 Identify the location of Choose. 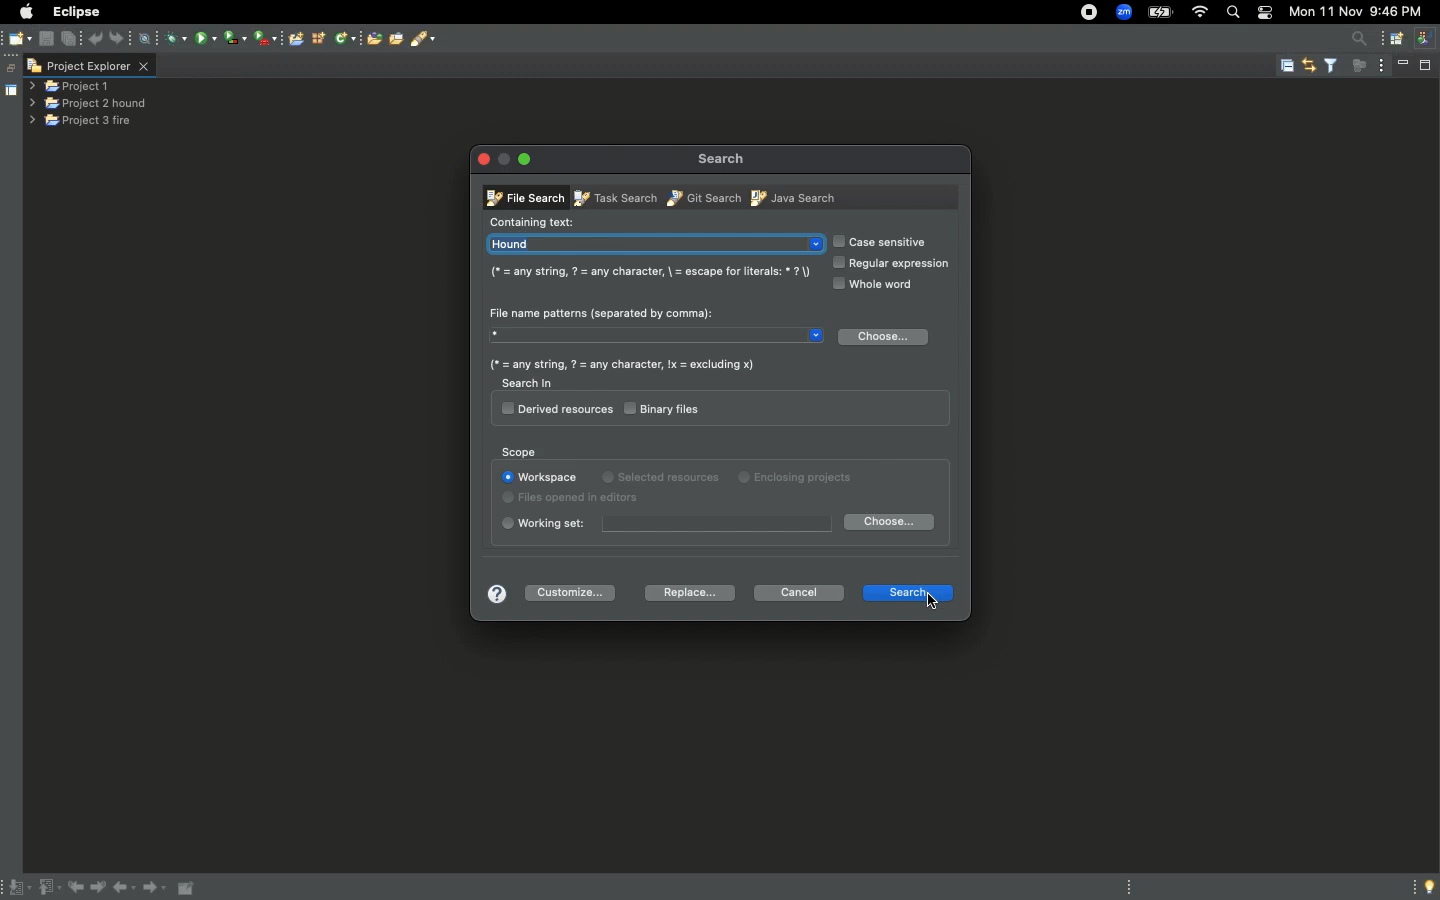
(885, 338).